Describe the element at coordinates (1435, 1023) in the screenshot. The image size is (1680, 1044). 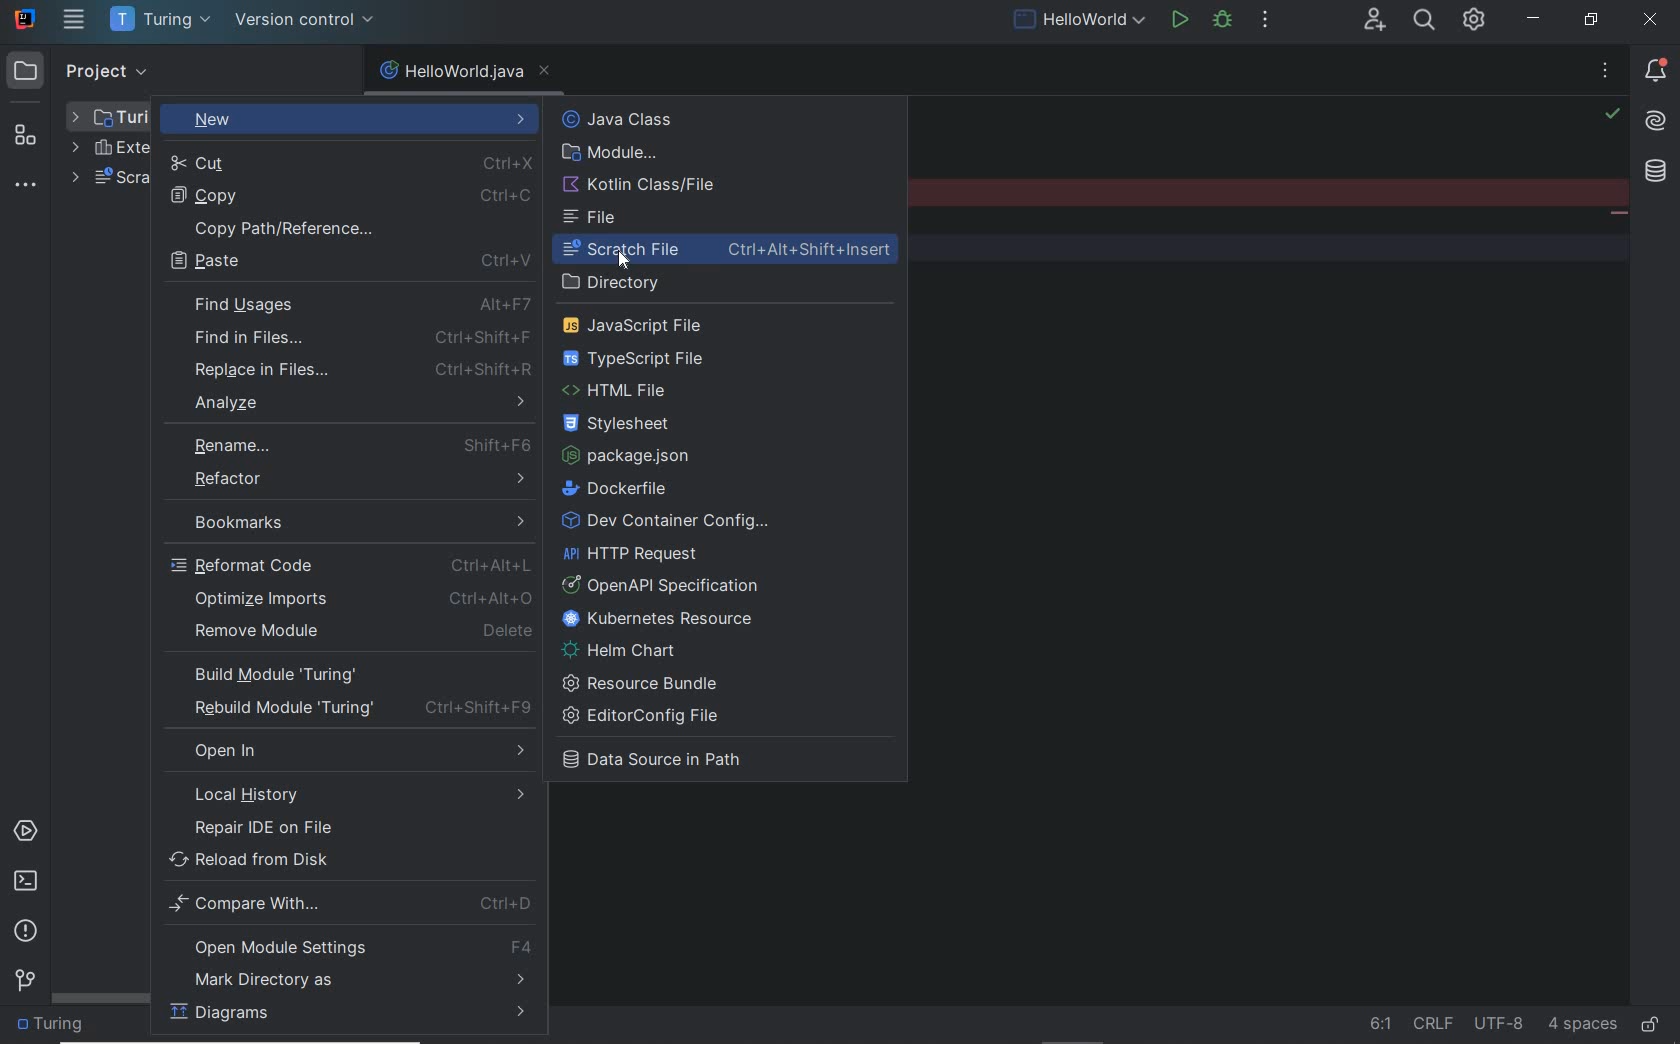
I see `line separator` at that location.